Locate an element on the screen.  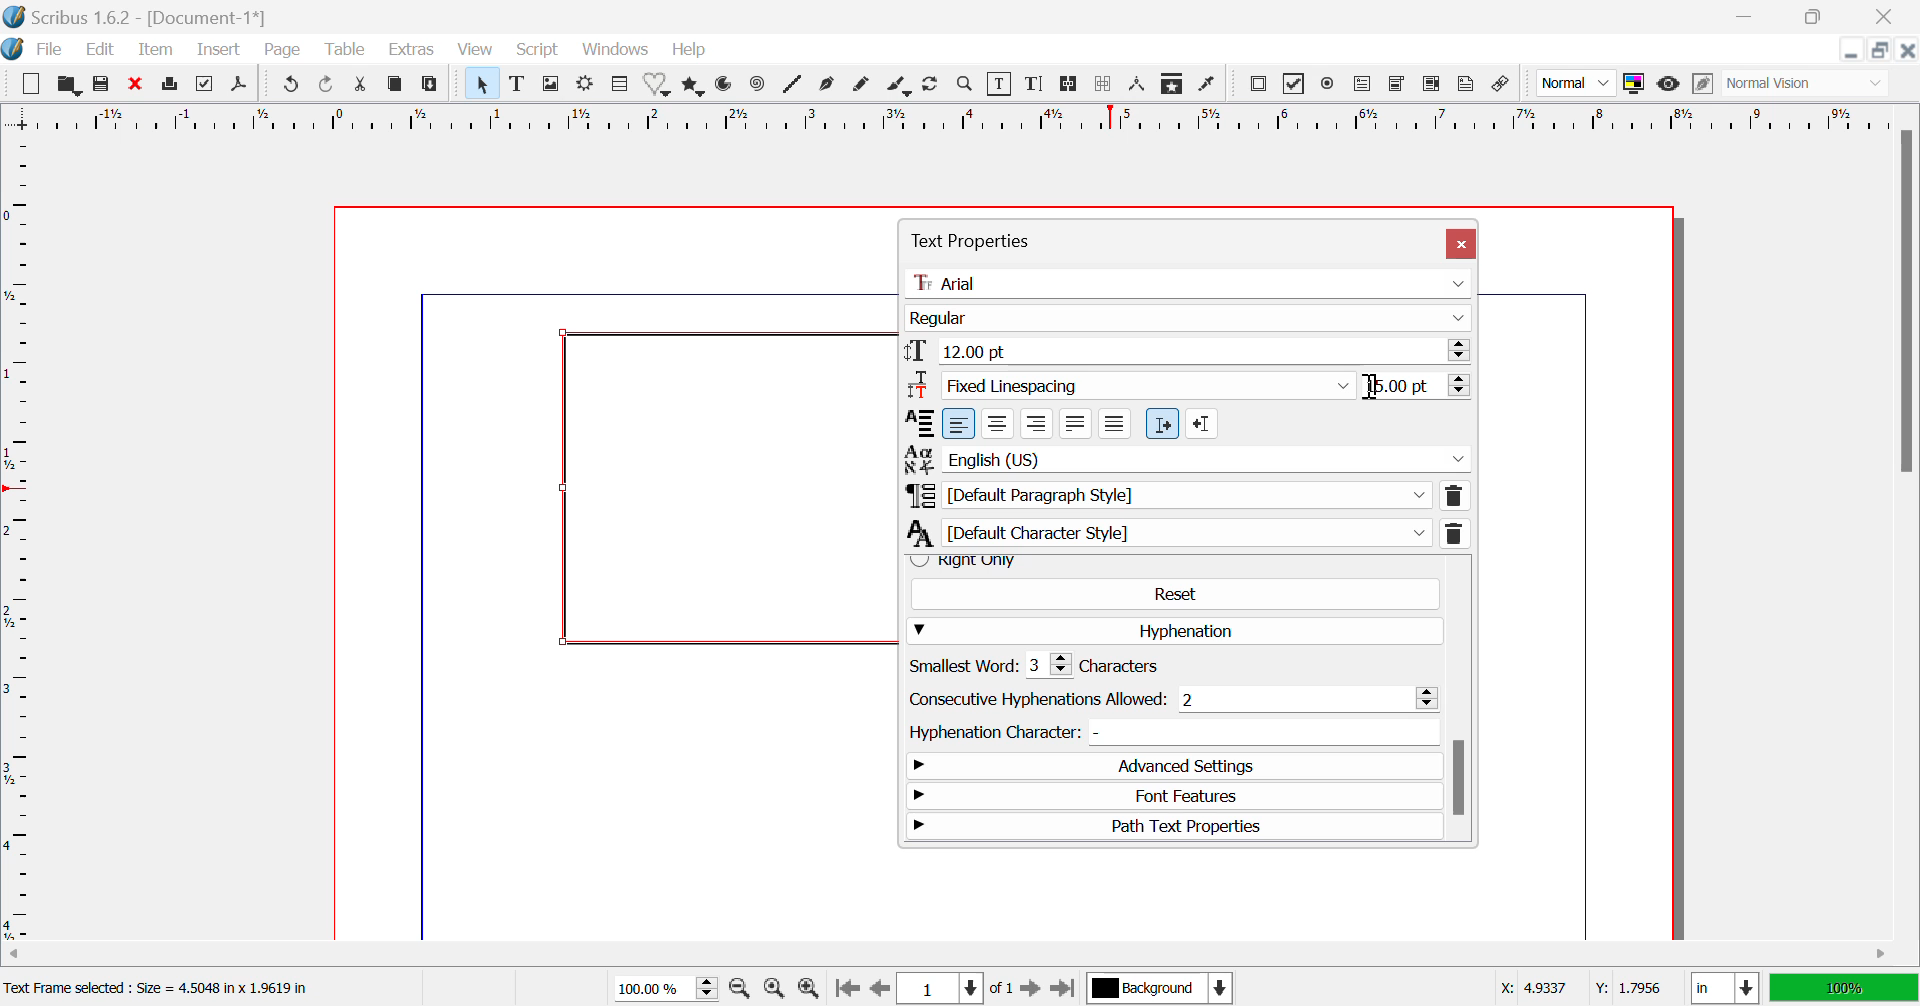
Scribus Logo is located at coordinates (14, 50).